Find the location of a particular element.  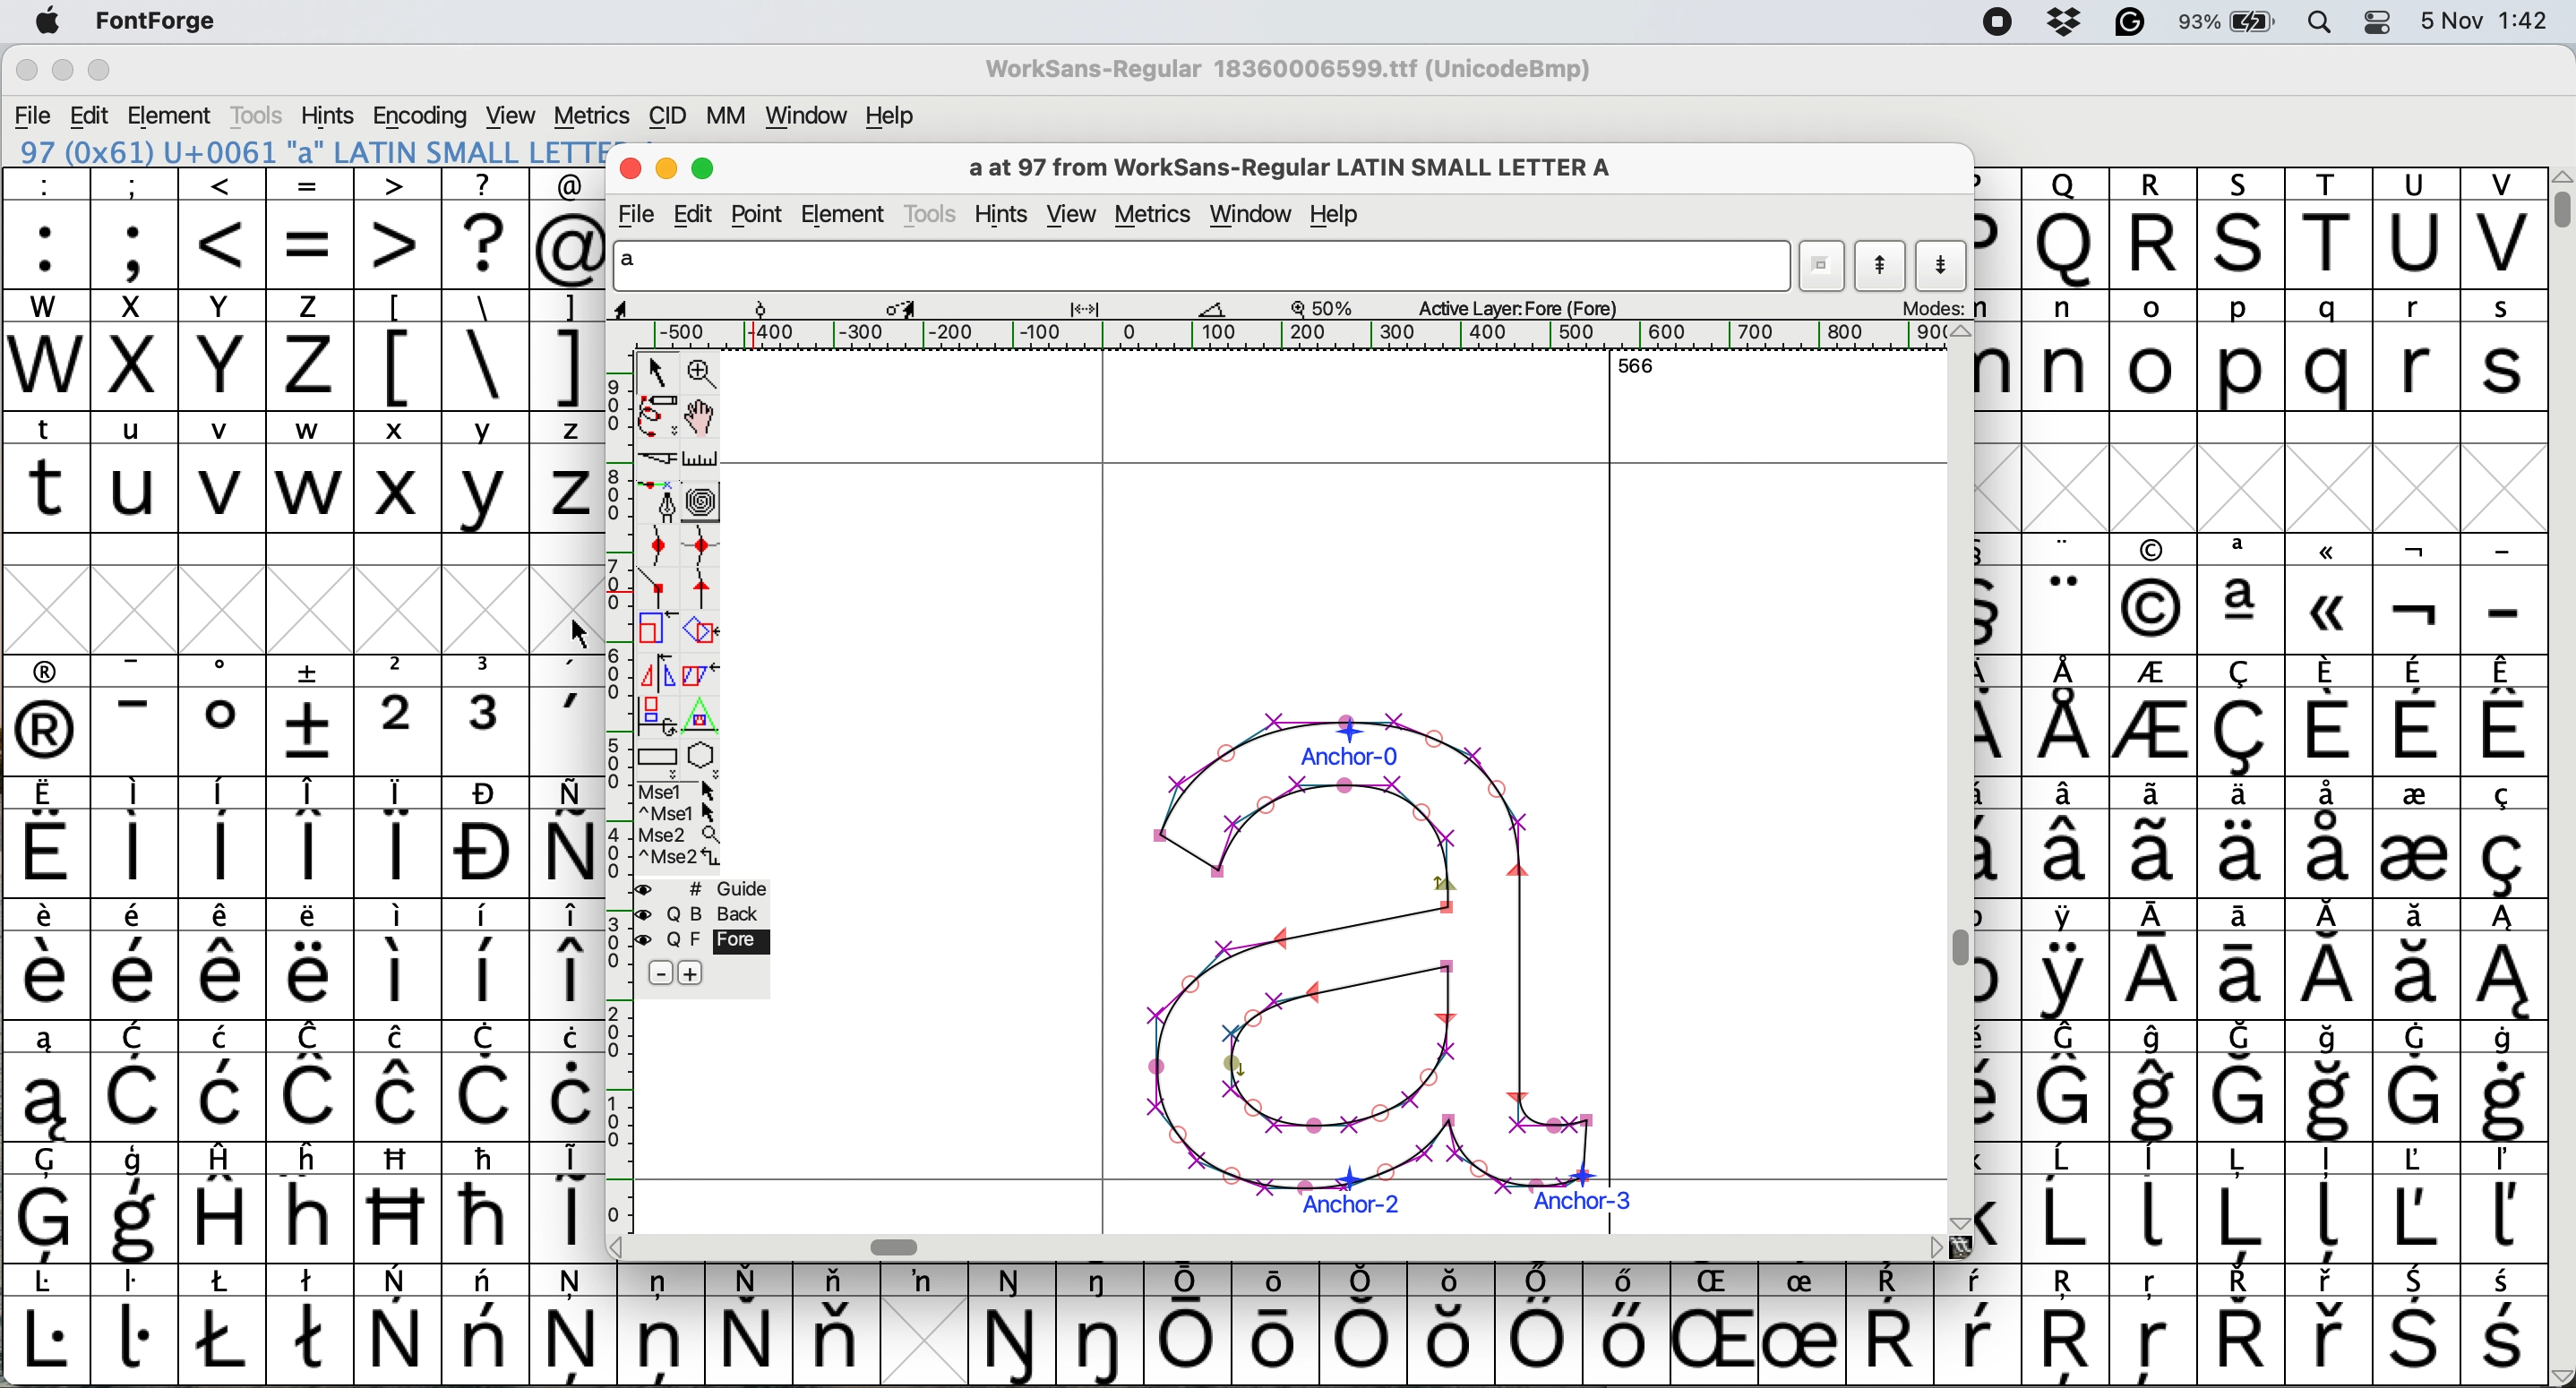

symbol is located at coordinates (1014, 1326).